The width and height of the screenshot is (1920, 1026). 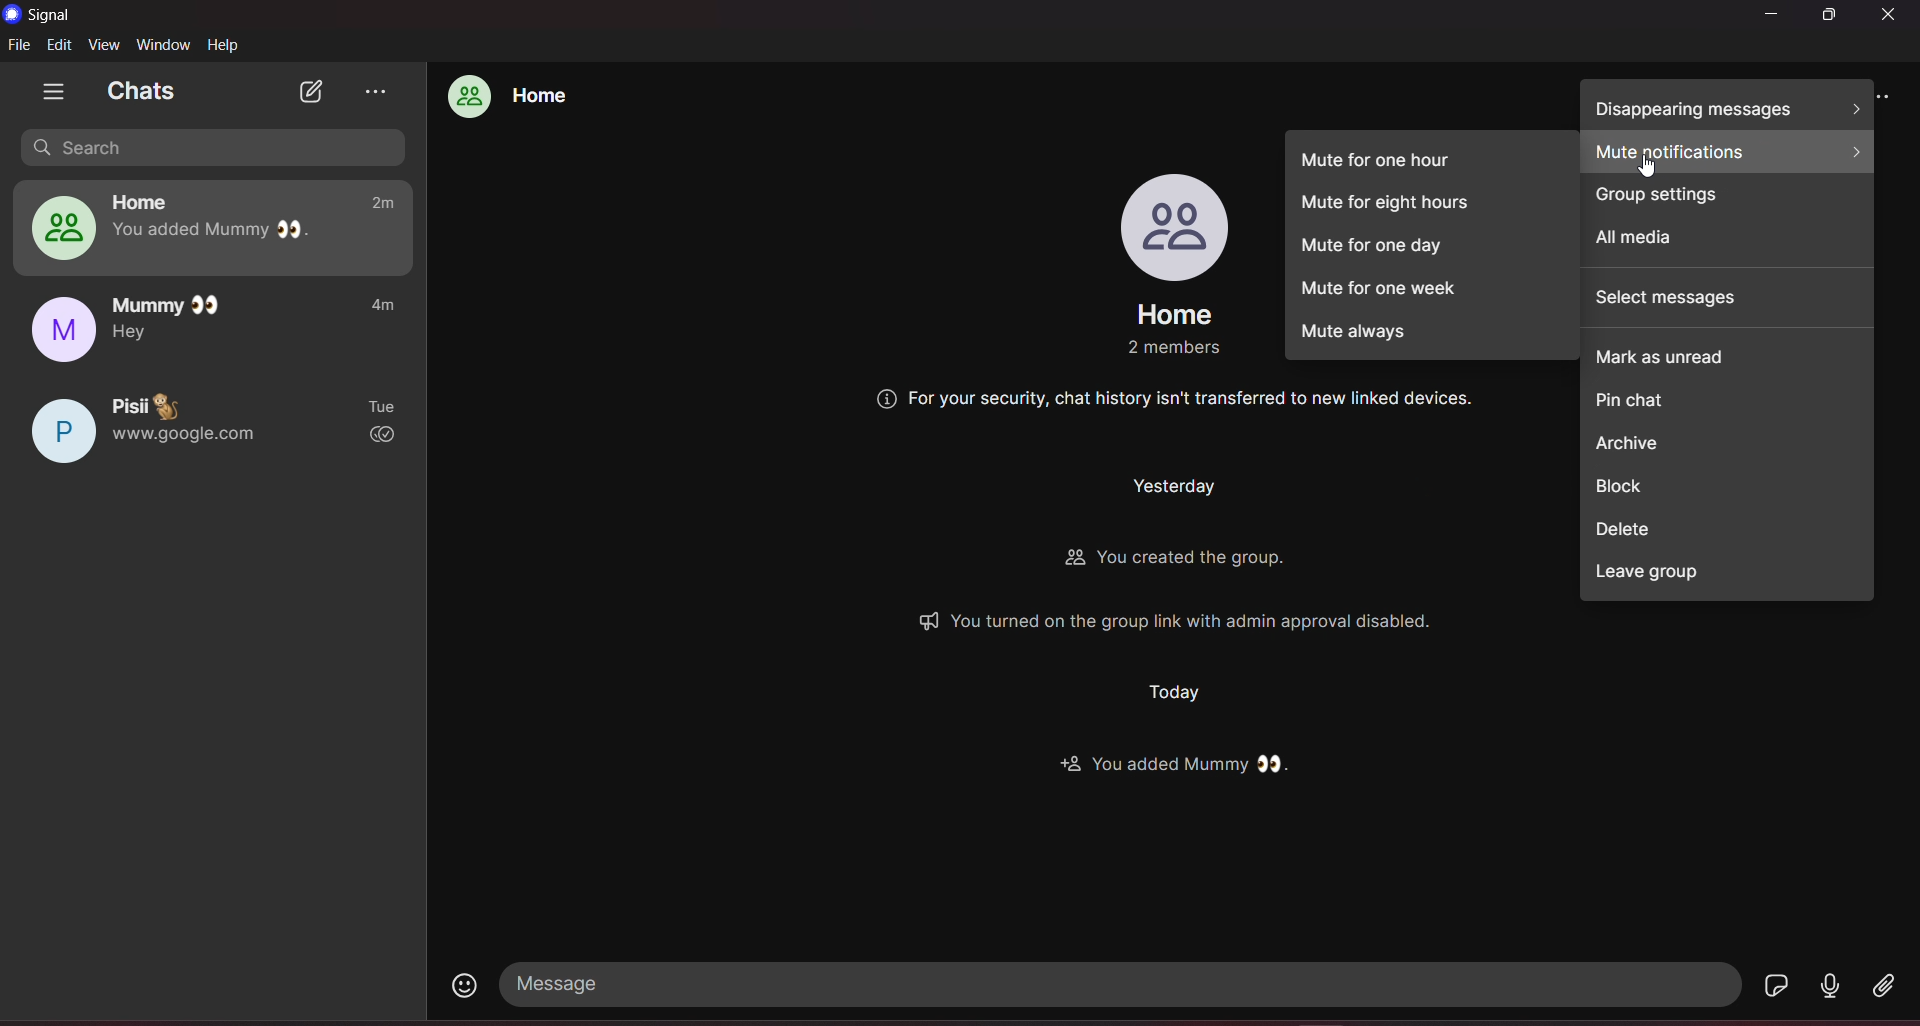 I want to click on minimize, so click(x=1771, y=16).